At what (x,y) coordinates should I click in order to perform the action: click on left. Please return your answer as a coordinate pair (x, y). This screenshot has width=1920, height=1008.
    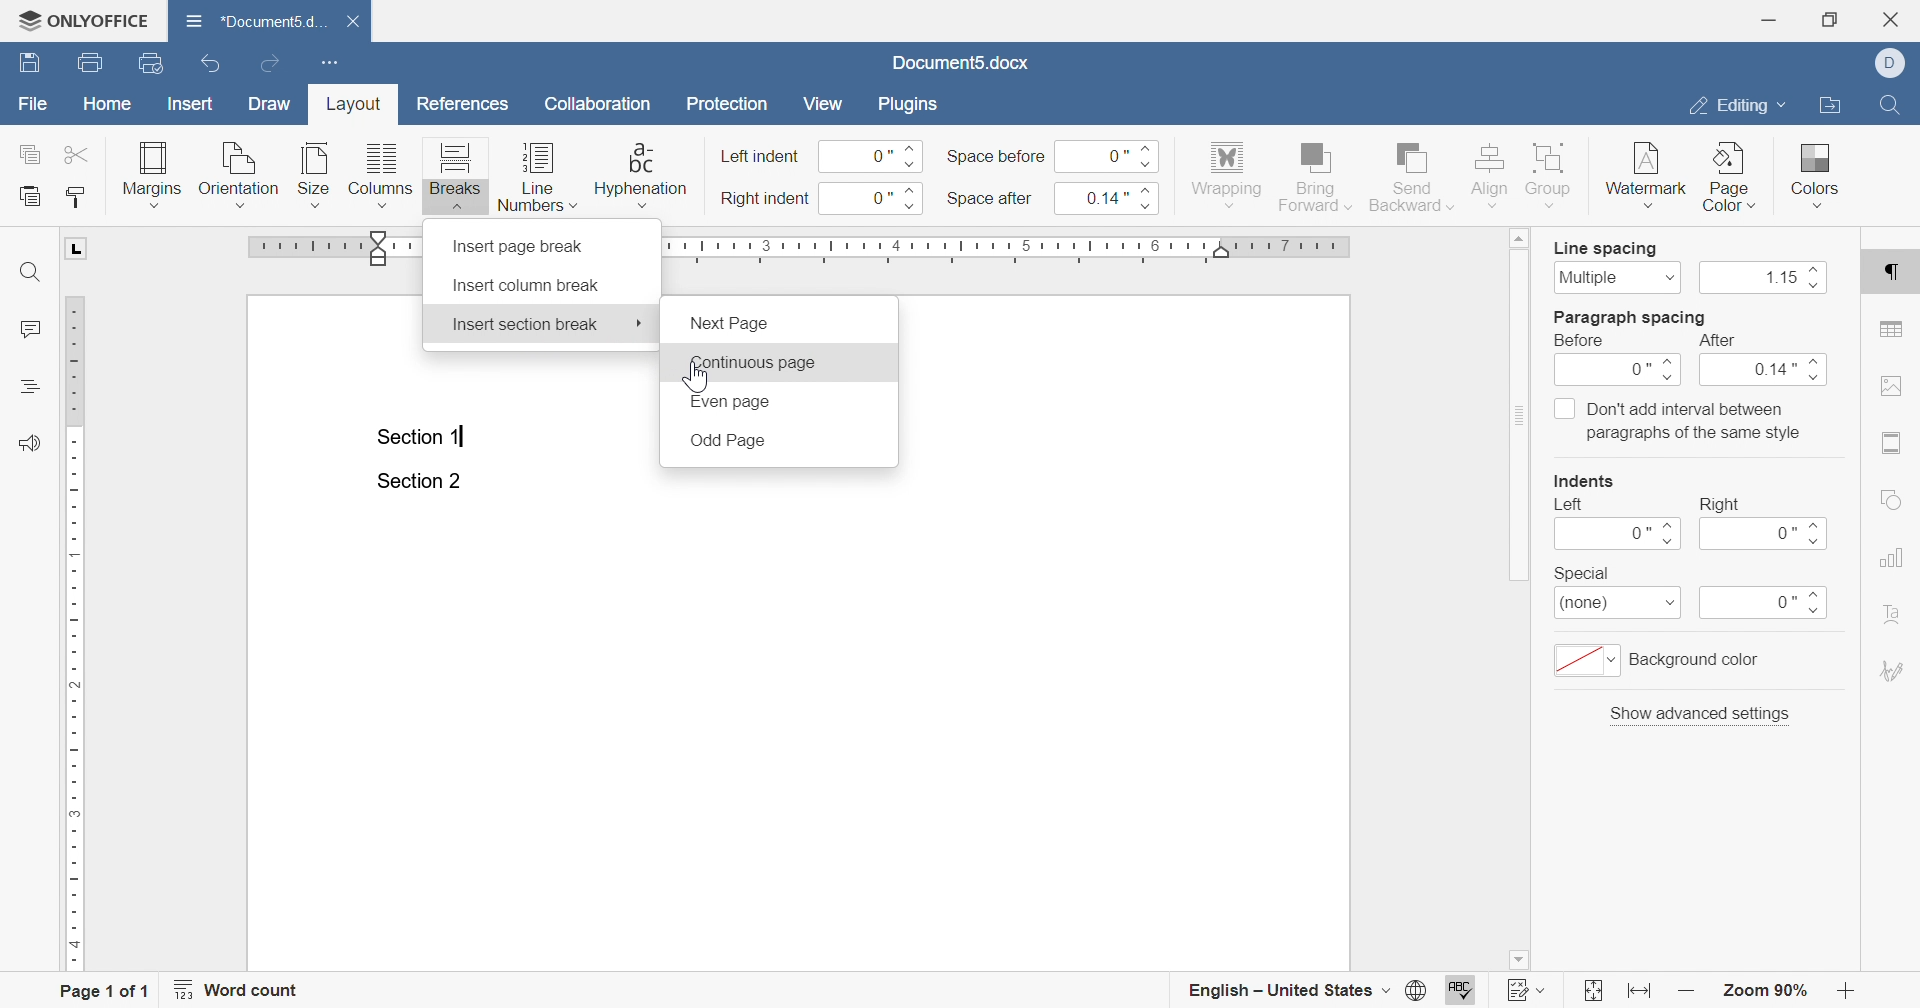
    Looking at the image, I should click on (1570, 505).